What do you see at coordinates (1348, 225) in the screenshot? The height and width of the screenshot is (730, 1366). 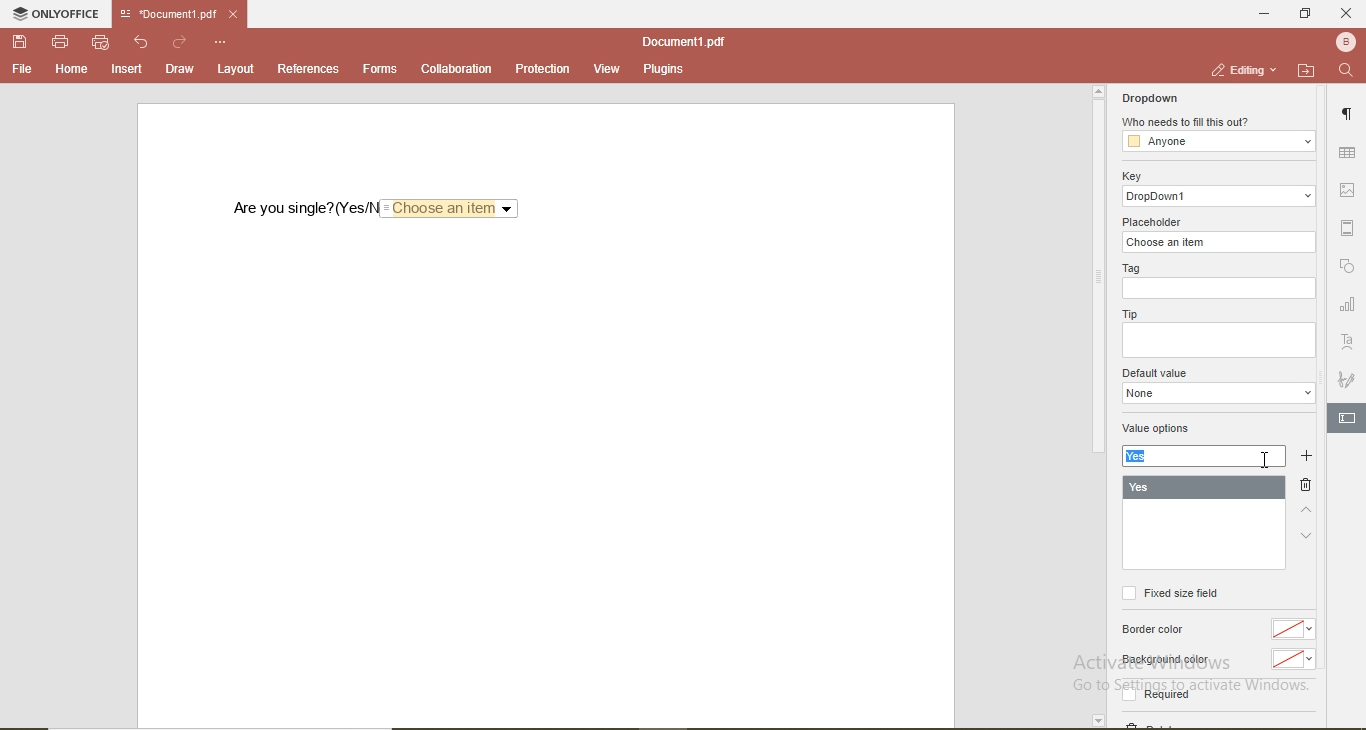 I see `margin` at bounding box center [1348, 225].